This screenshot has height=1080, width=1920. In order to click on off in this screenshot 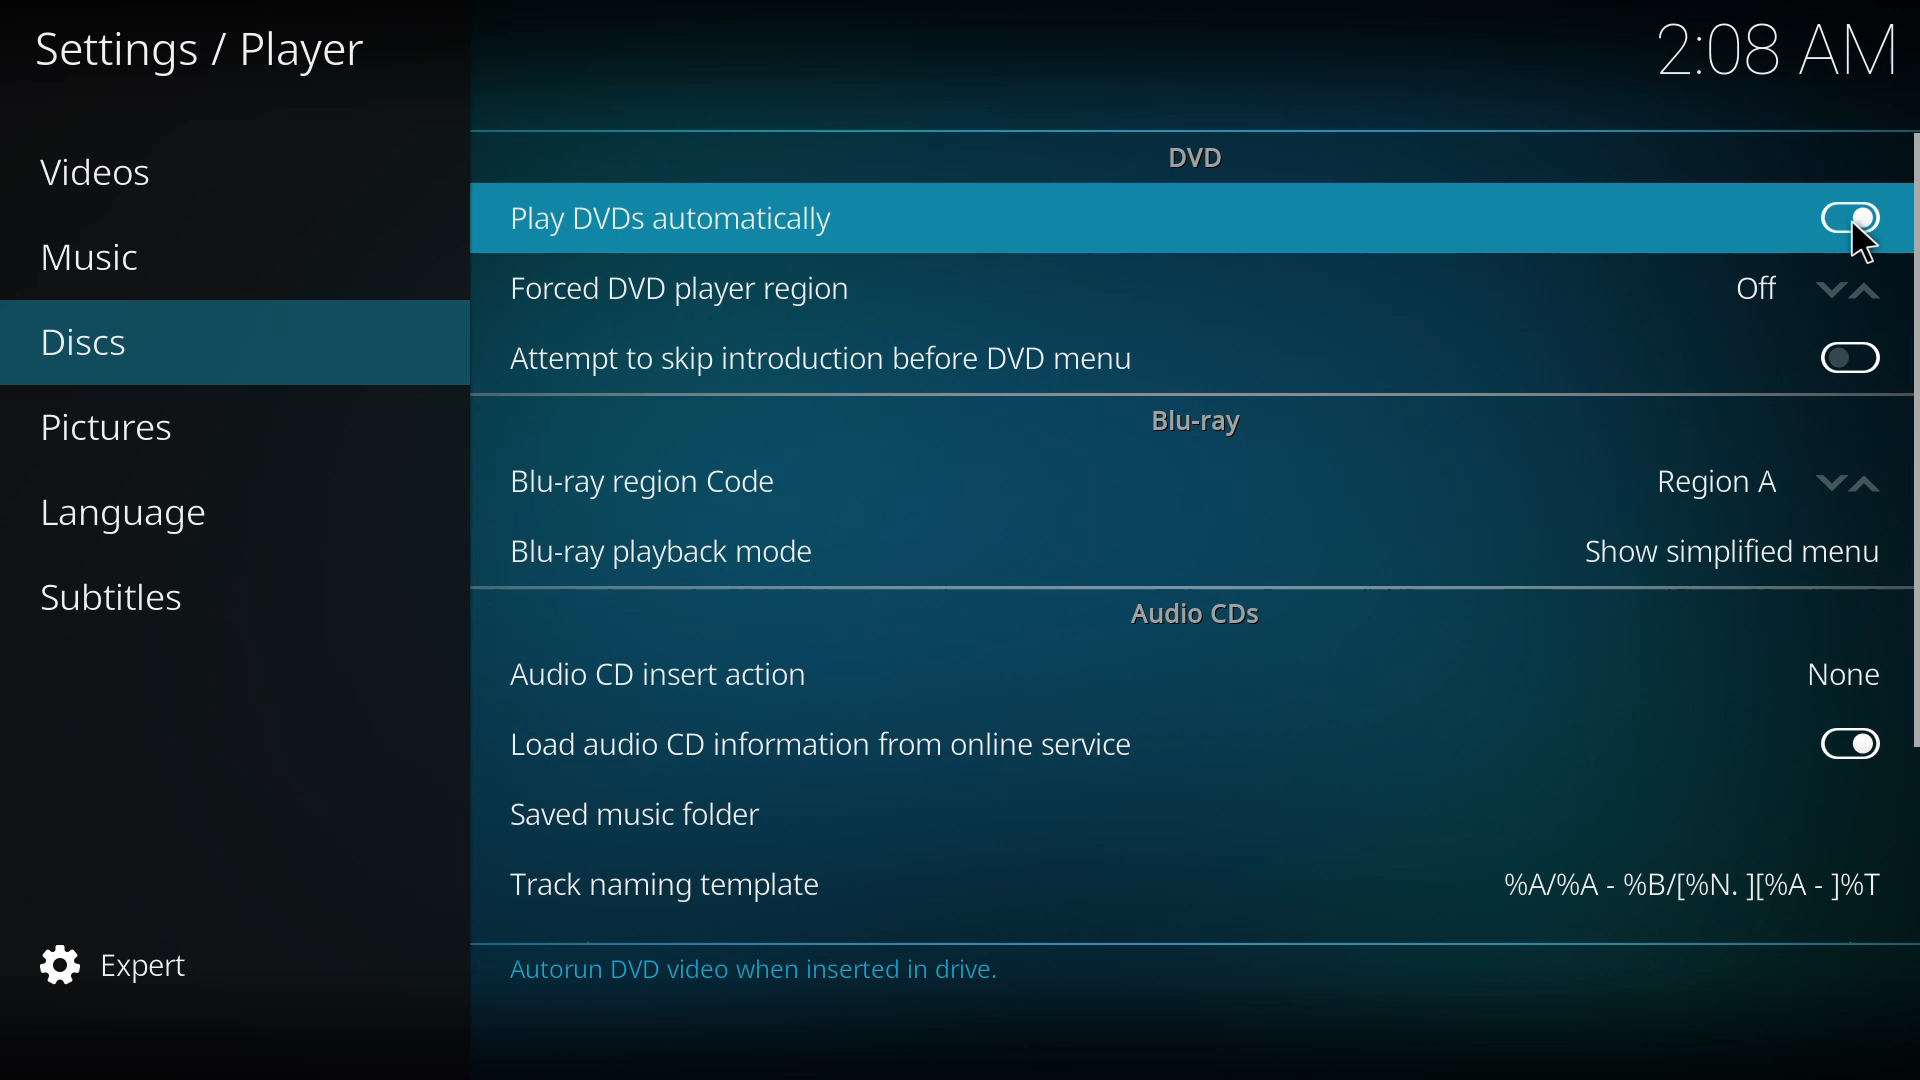, I will do `click(1797, 288)`.